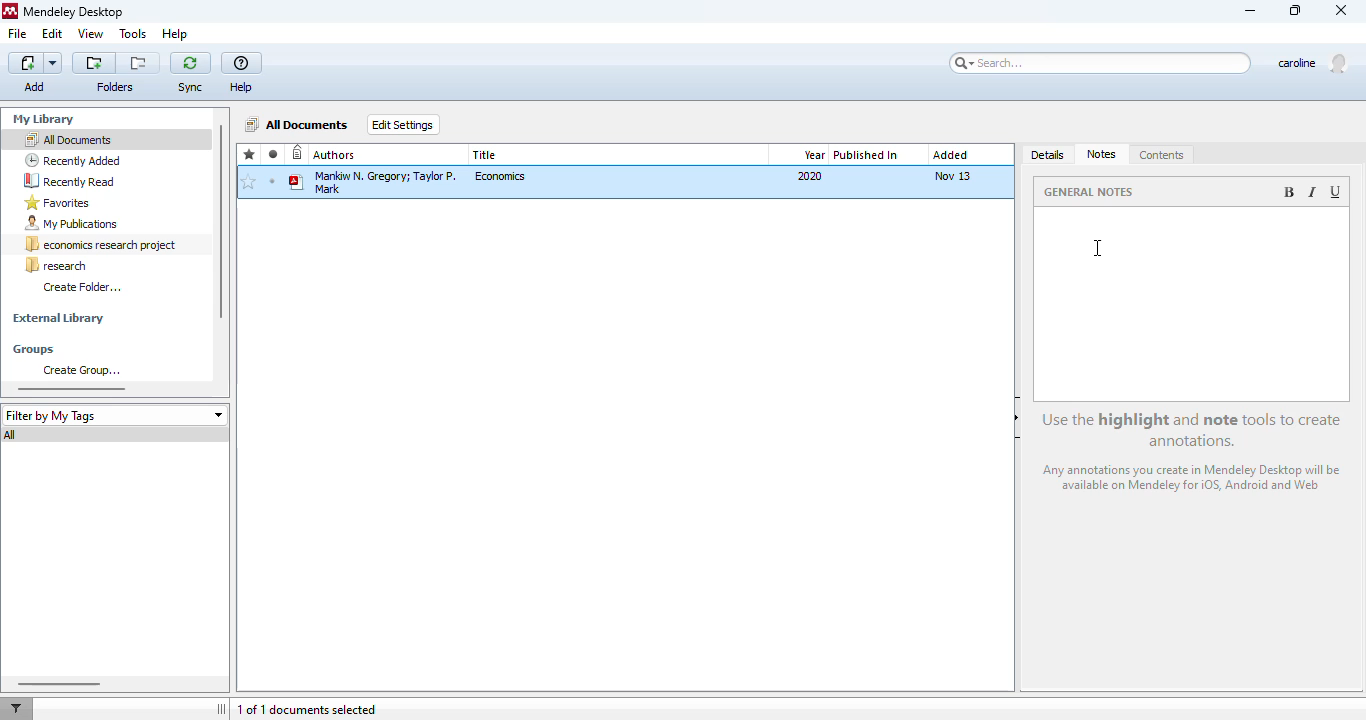 The width and height of the screenshot is (1366, 720). What do you see at coordinates (10, 11) in the screenshot?
I see `logo` at bounding box center [10, 11].